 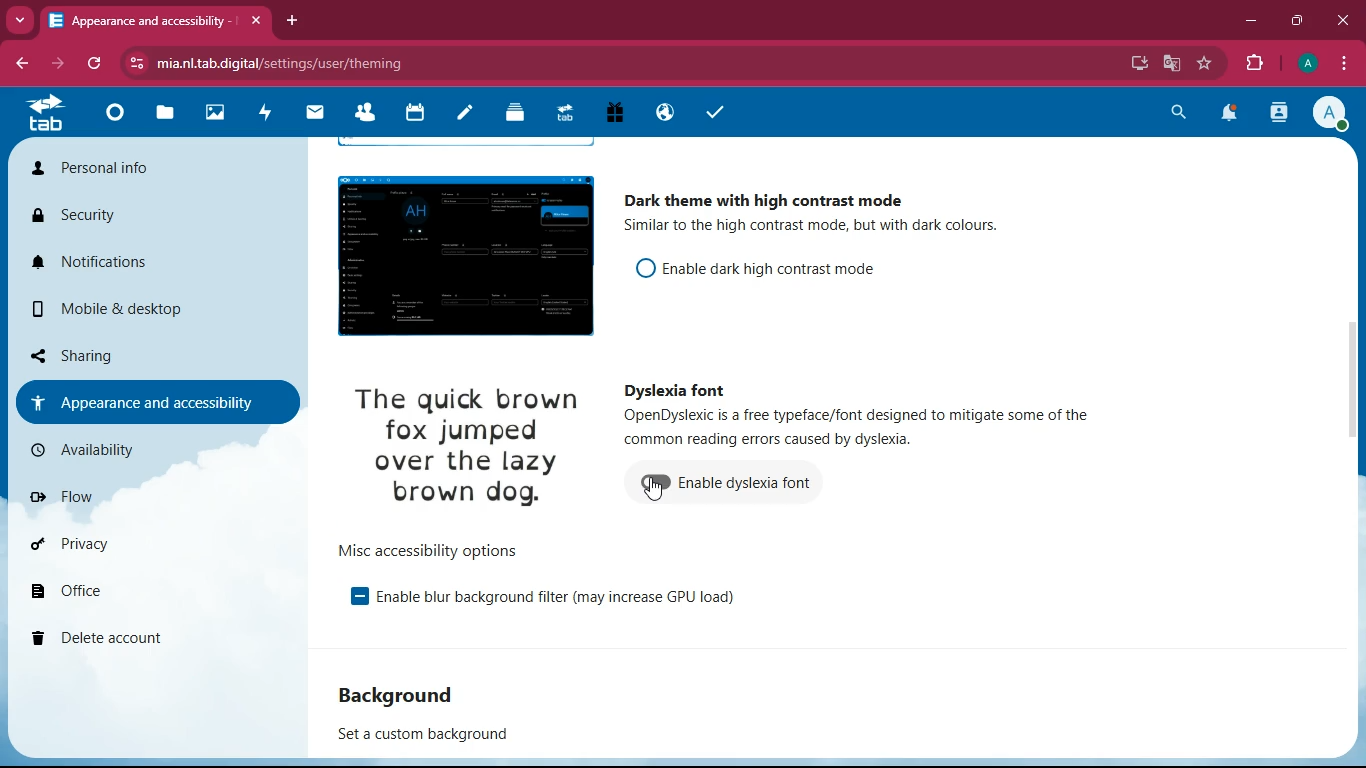 What do you see at coordinates (470, 113) in the screenshot?
I see `notes` at bounding box center [470, 113].